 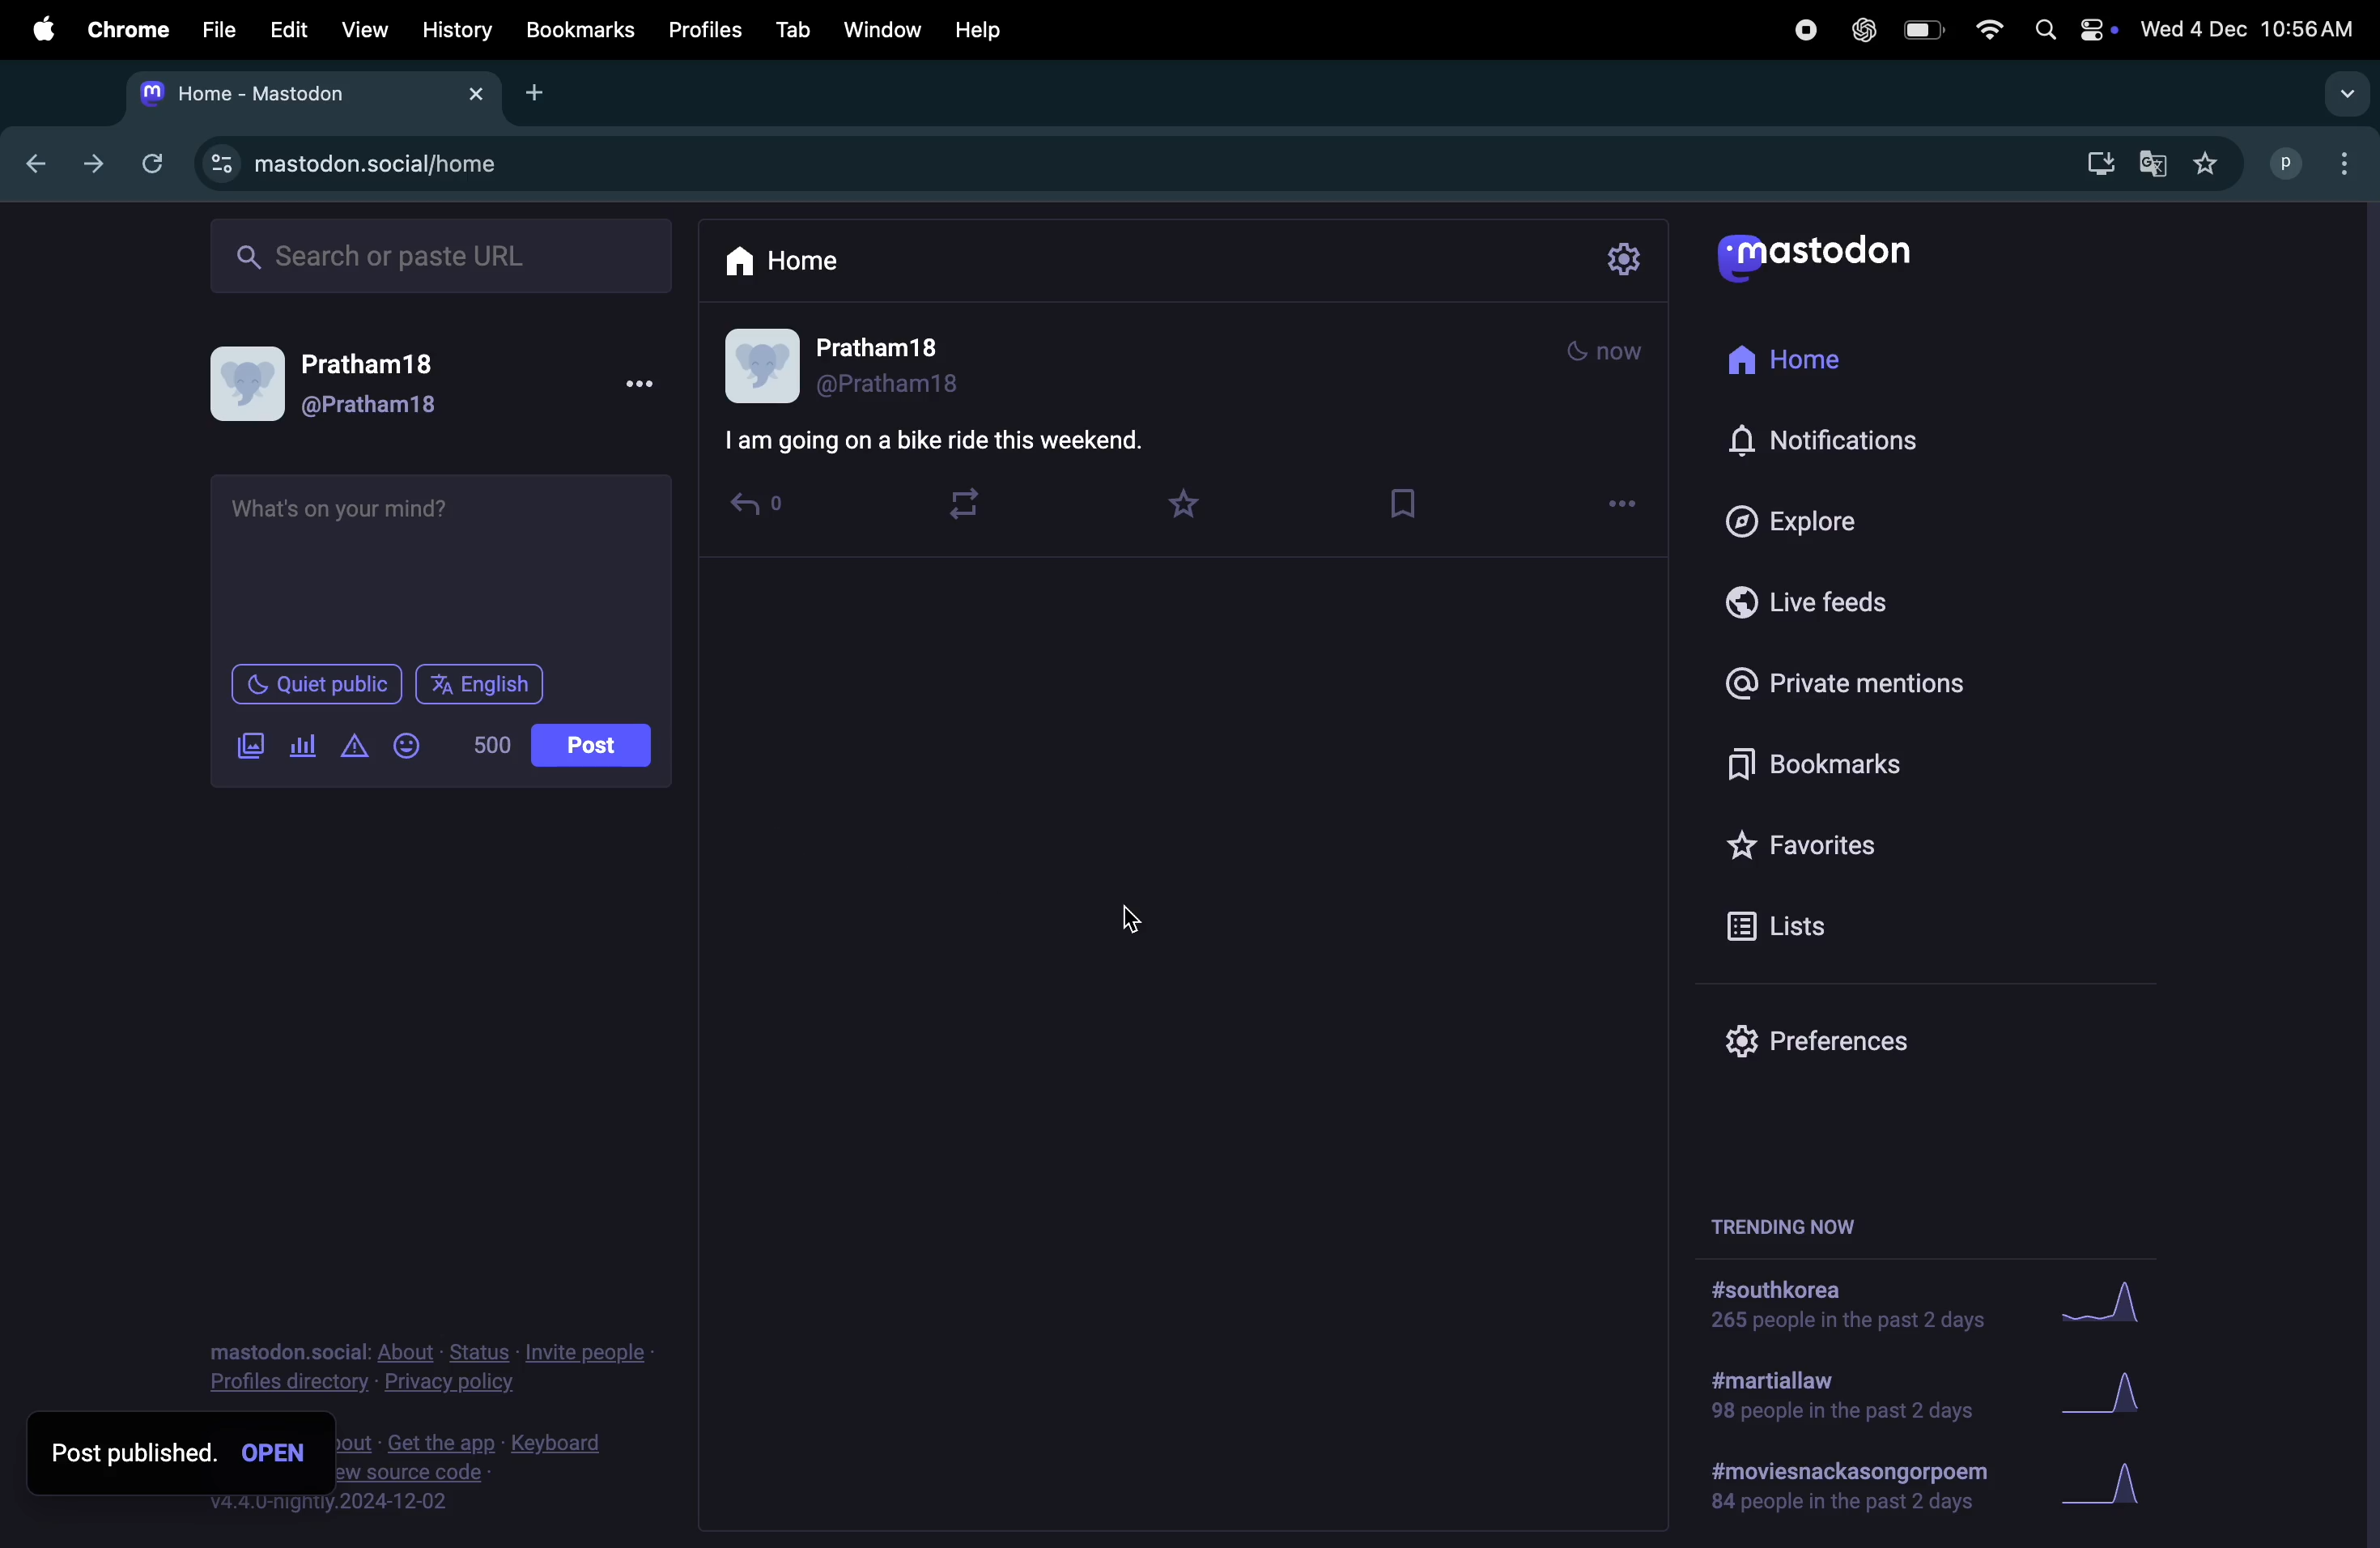 I want to click on , so click(x=492, y=1489).